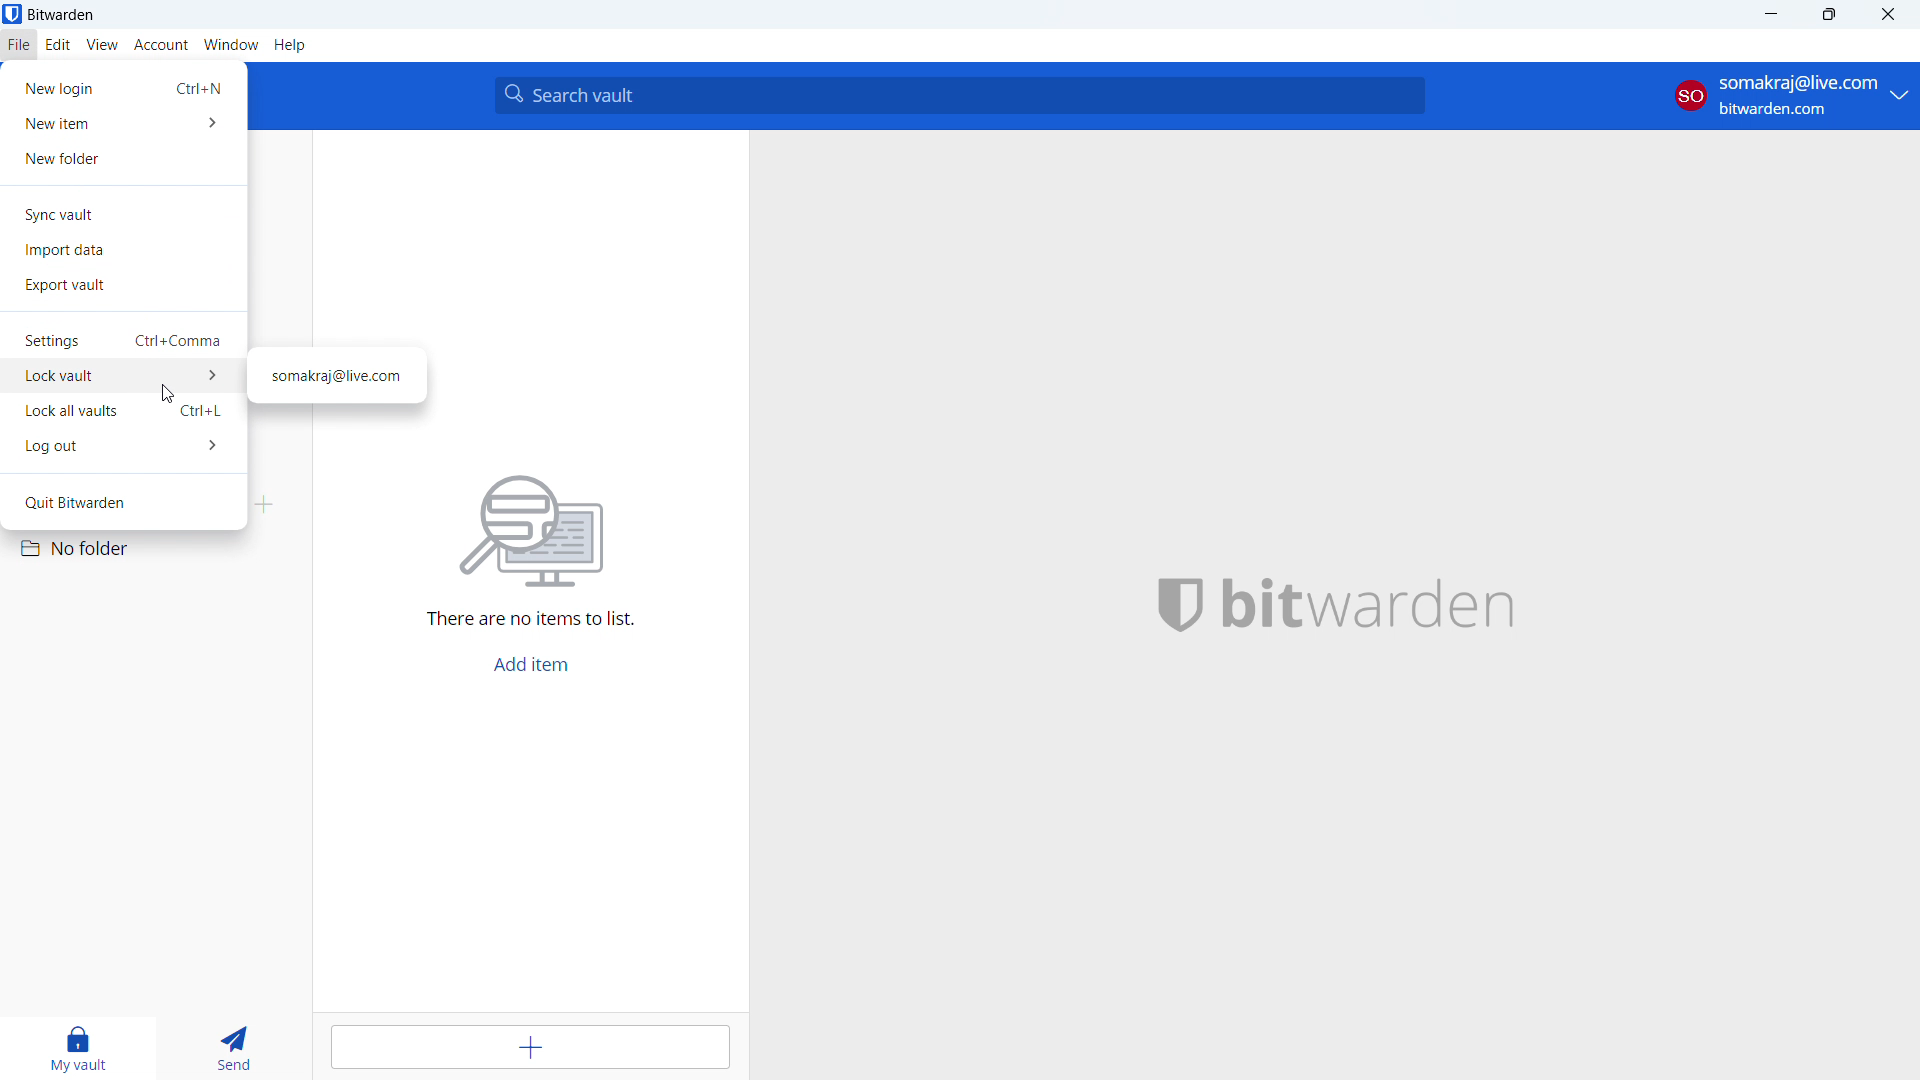 The image size is (1920, 1080). What do you see at coordinates (122, 377) in the screenshot?
I see `lock vault` at bounding box center [122, 377].